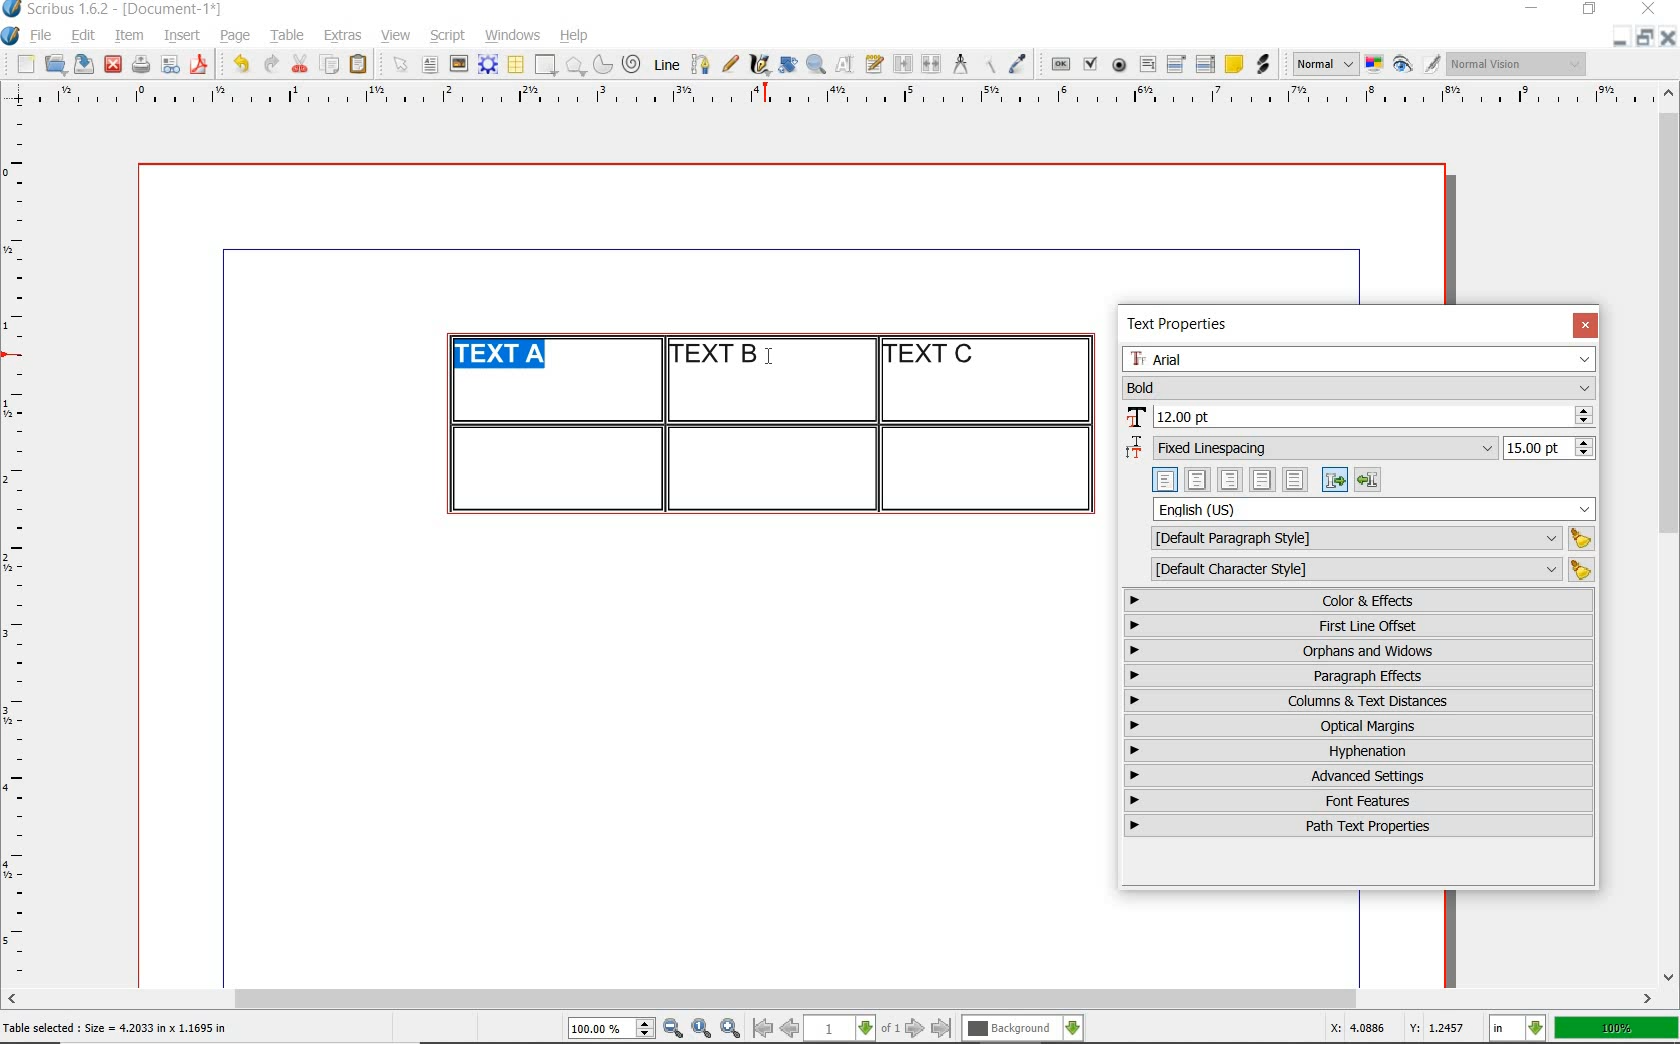  I want to click on help, so click(572, 37).